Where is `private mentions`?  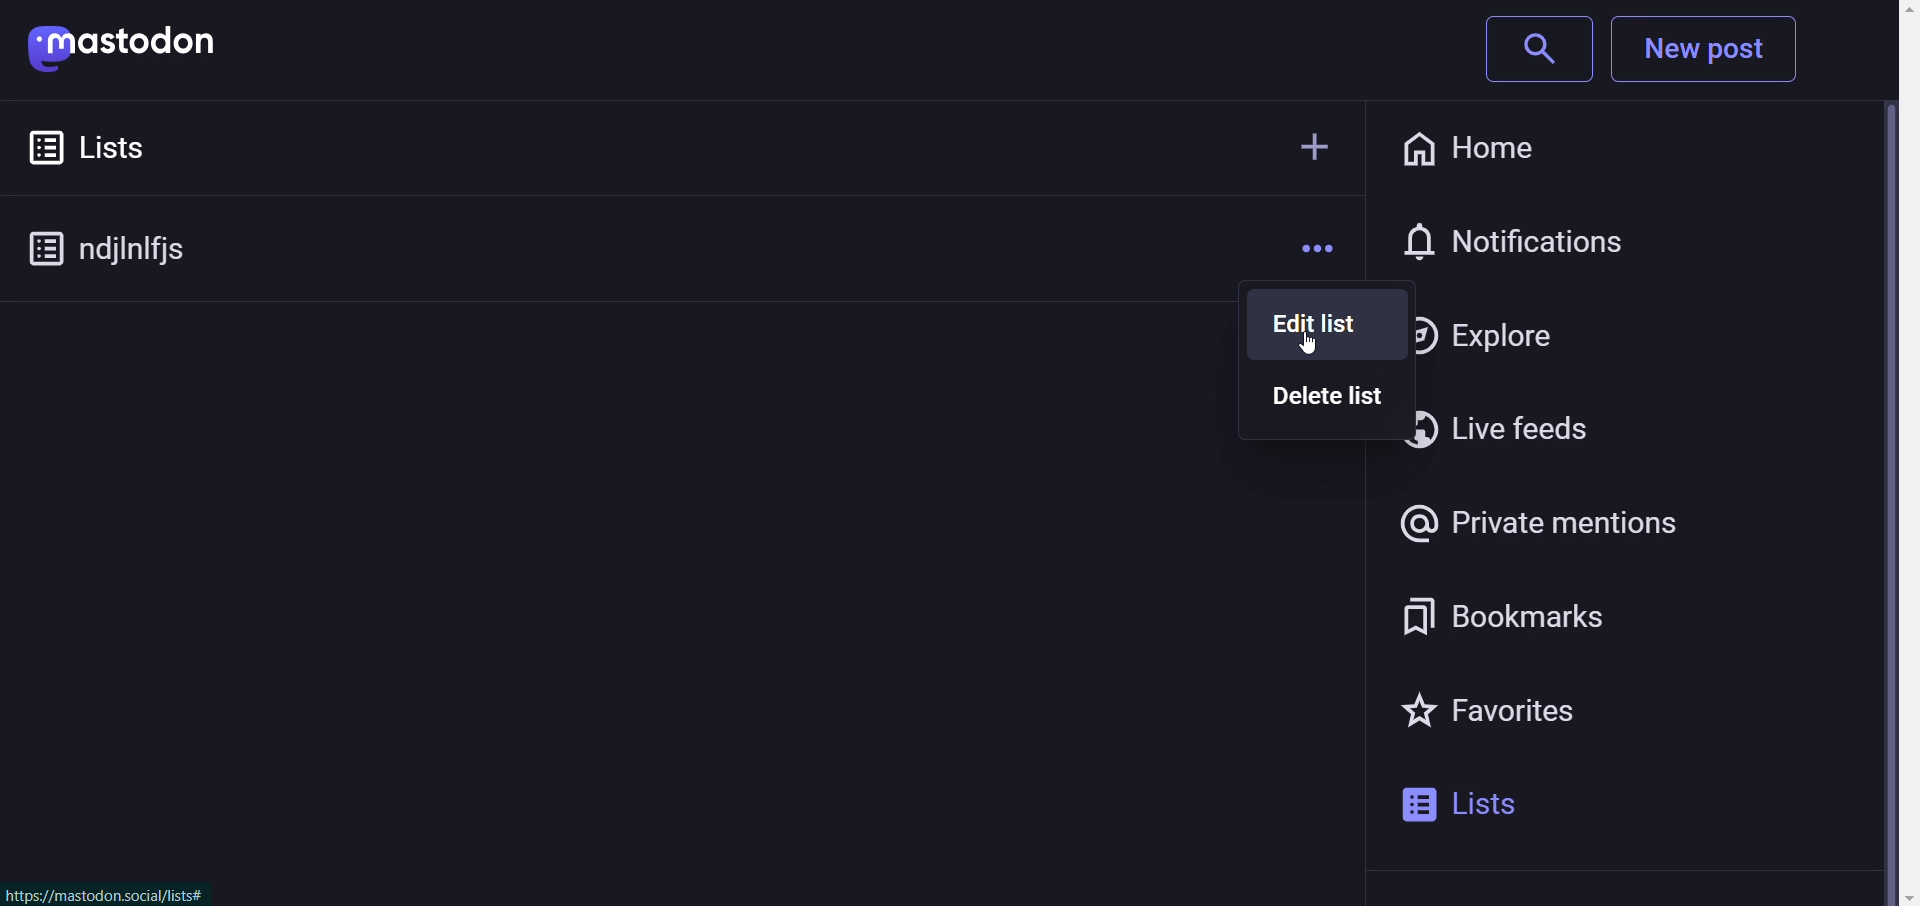
private mentions is located at coordinates (1552, 522).